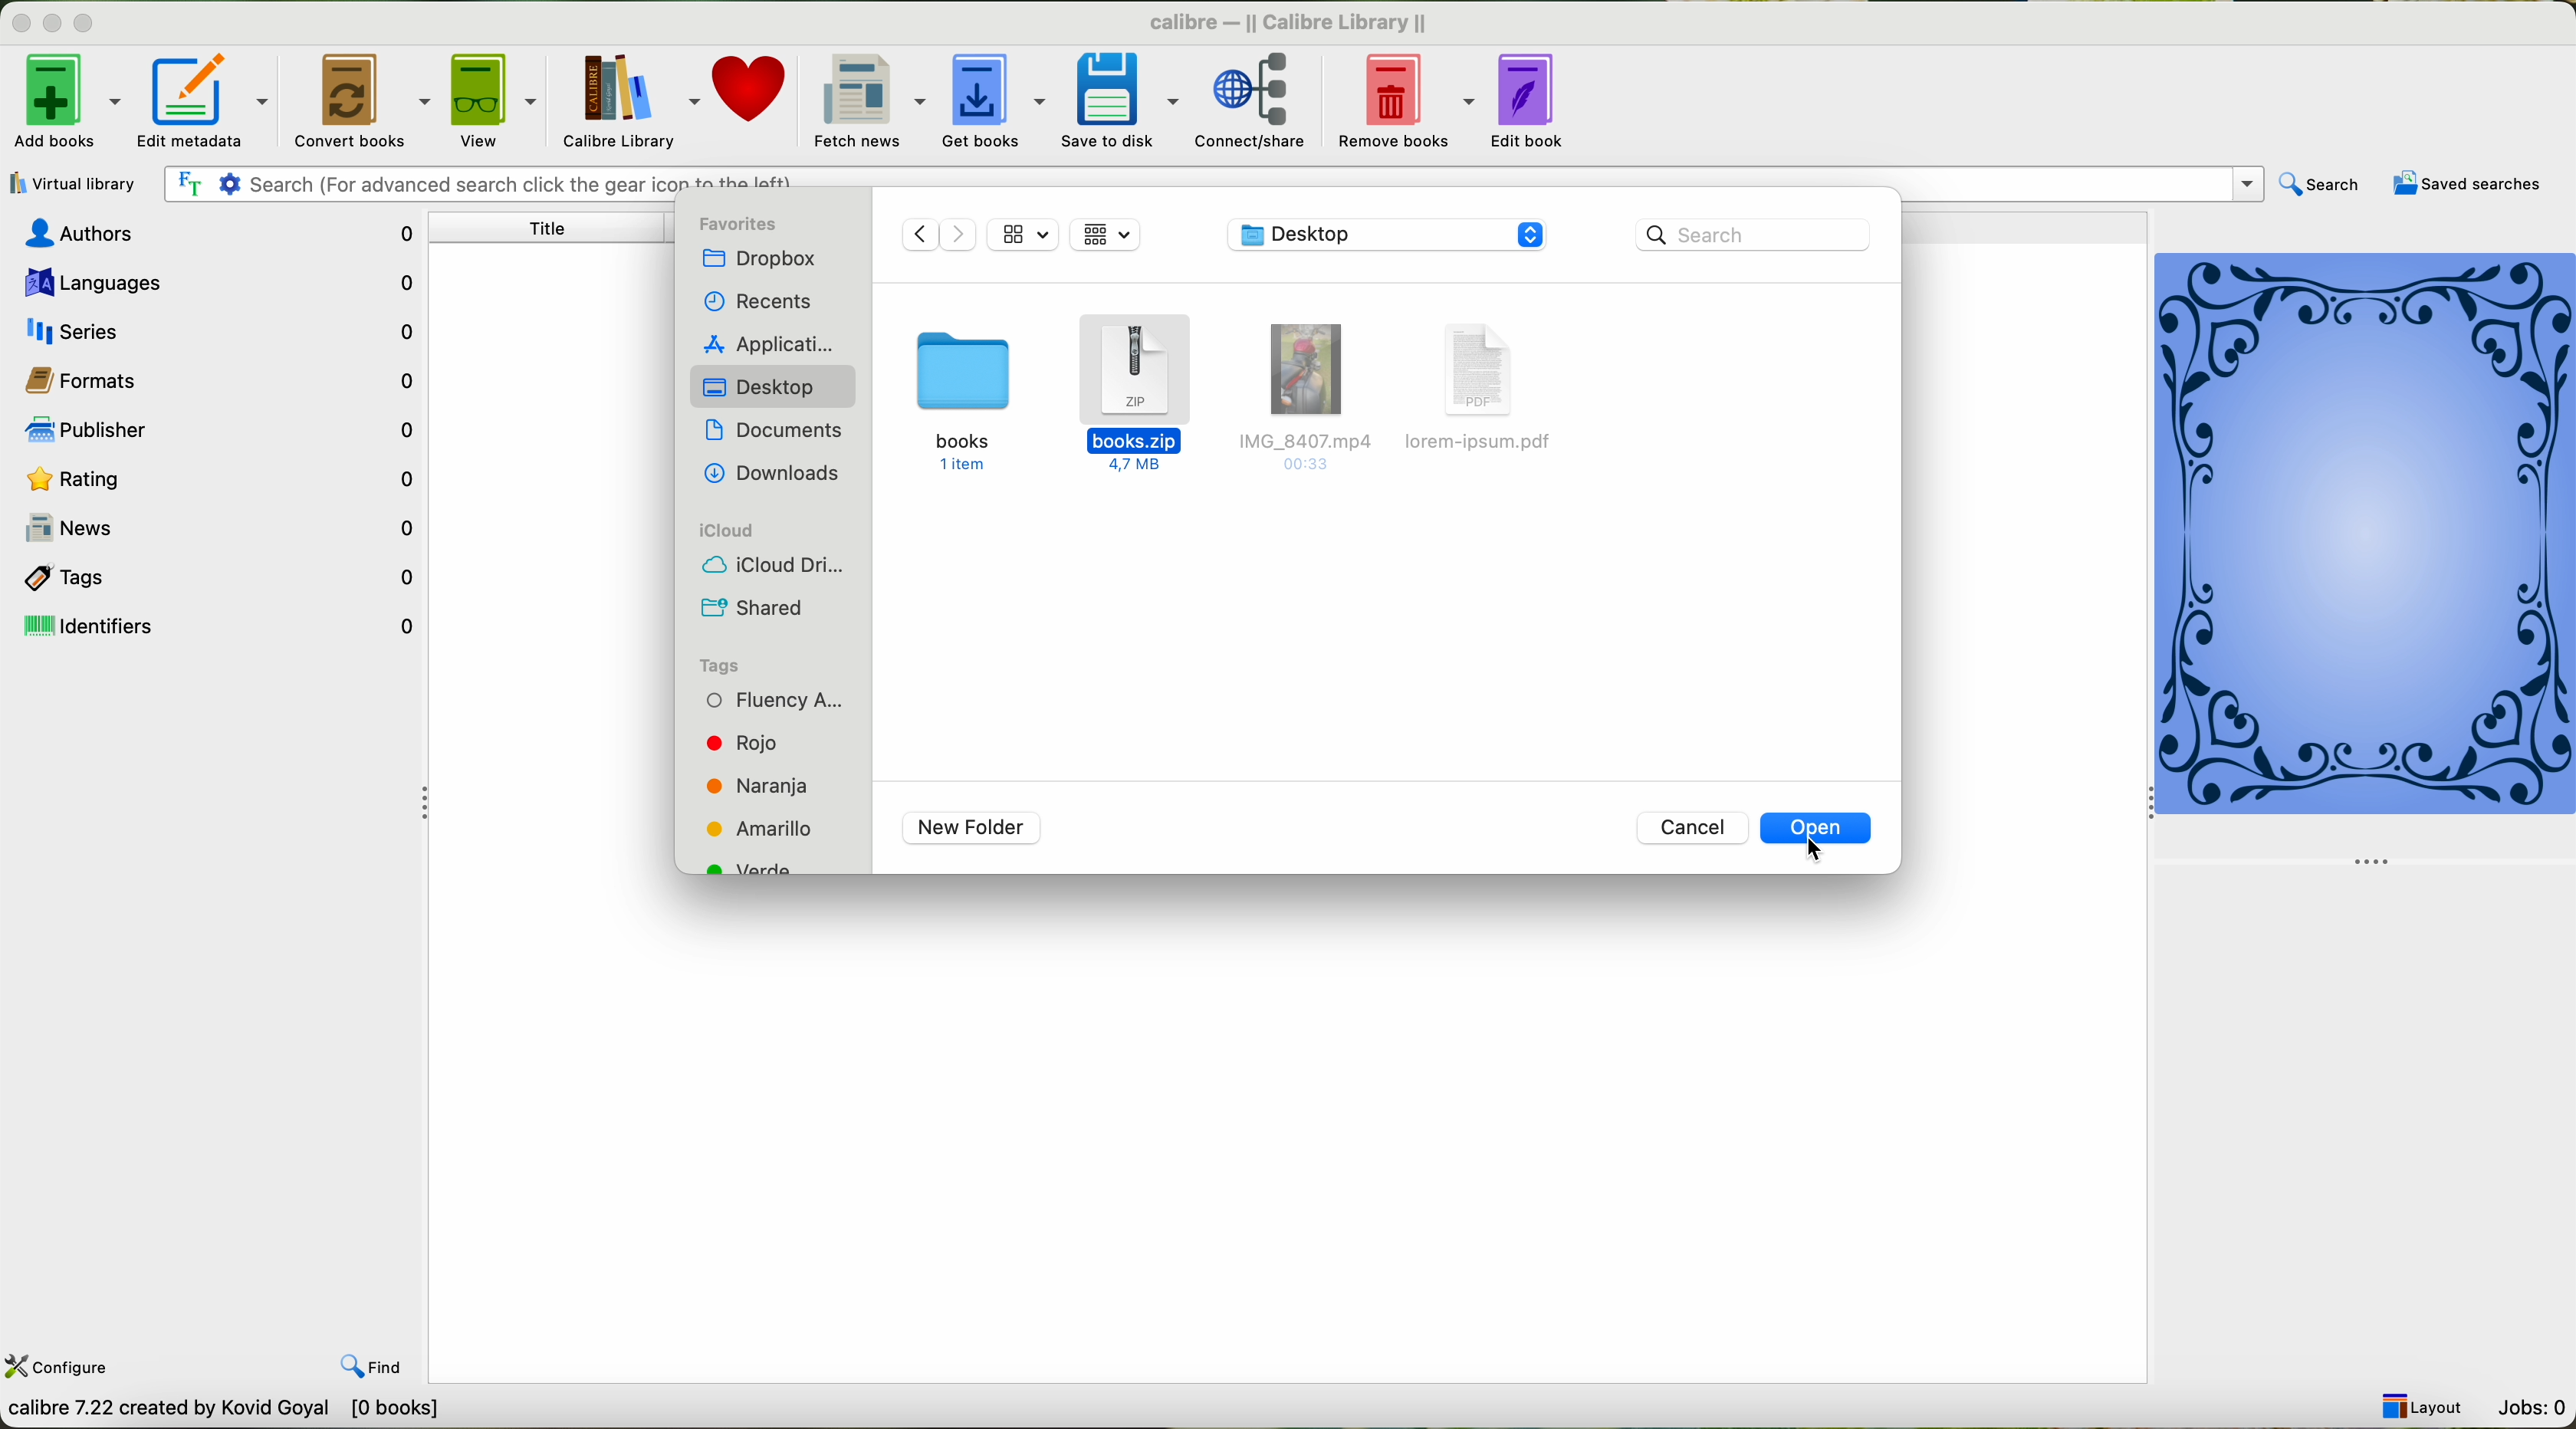 The width and height of the screenshot is (2576, 1429). What do you see at coordinates (203, 98) in the screenshot?
I see `edit metadata` at bounding box center [203, 98].